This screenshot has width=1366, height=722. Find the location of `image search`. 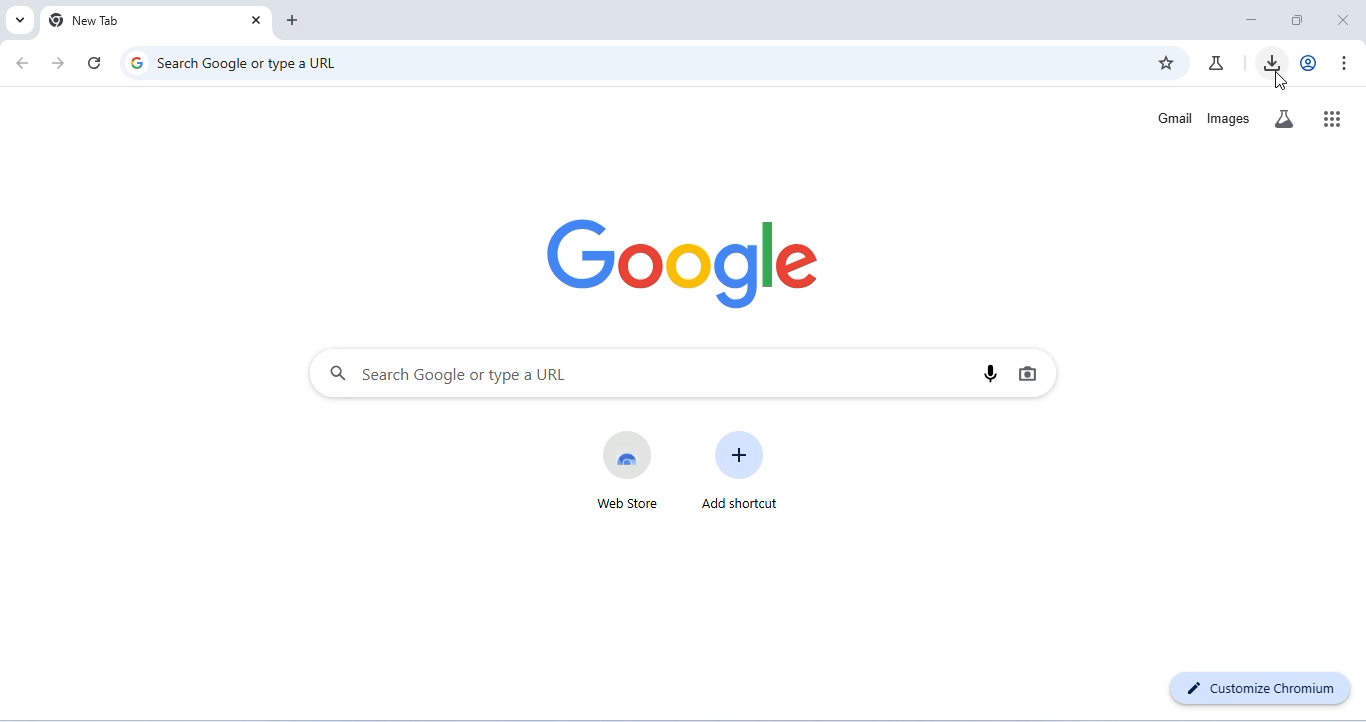

image search is located at coordinates (1030, 373).